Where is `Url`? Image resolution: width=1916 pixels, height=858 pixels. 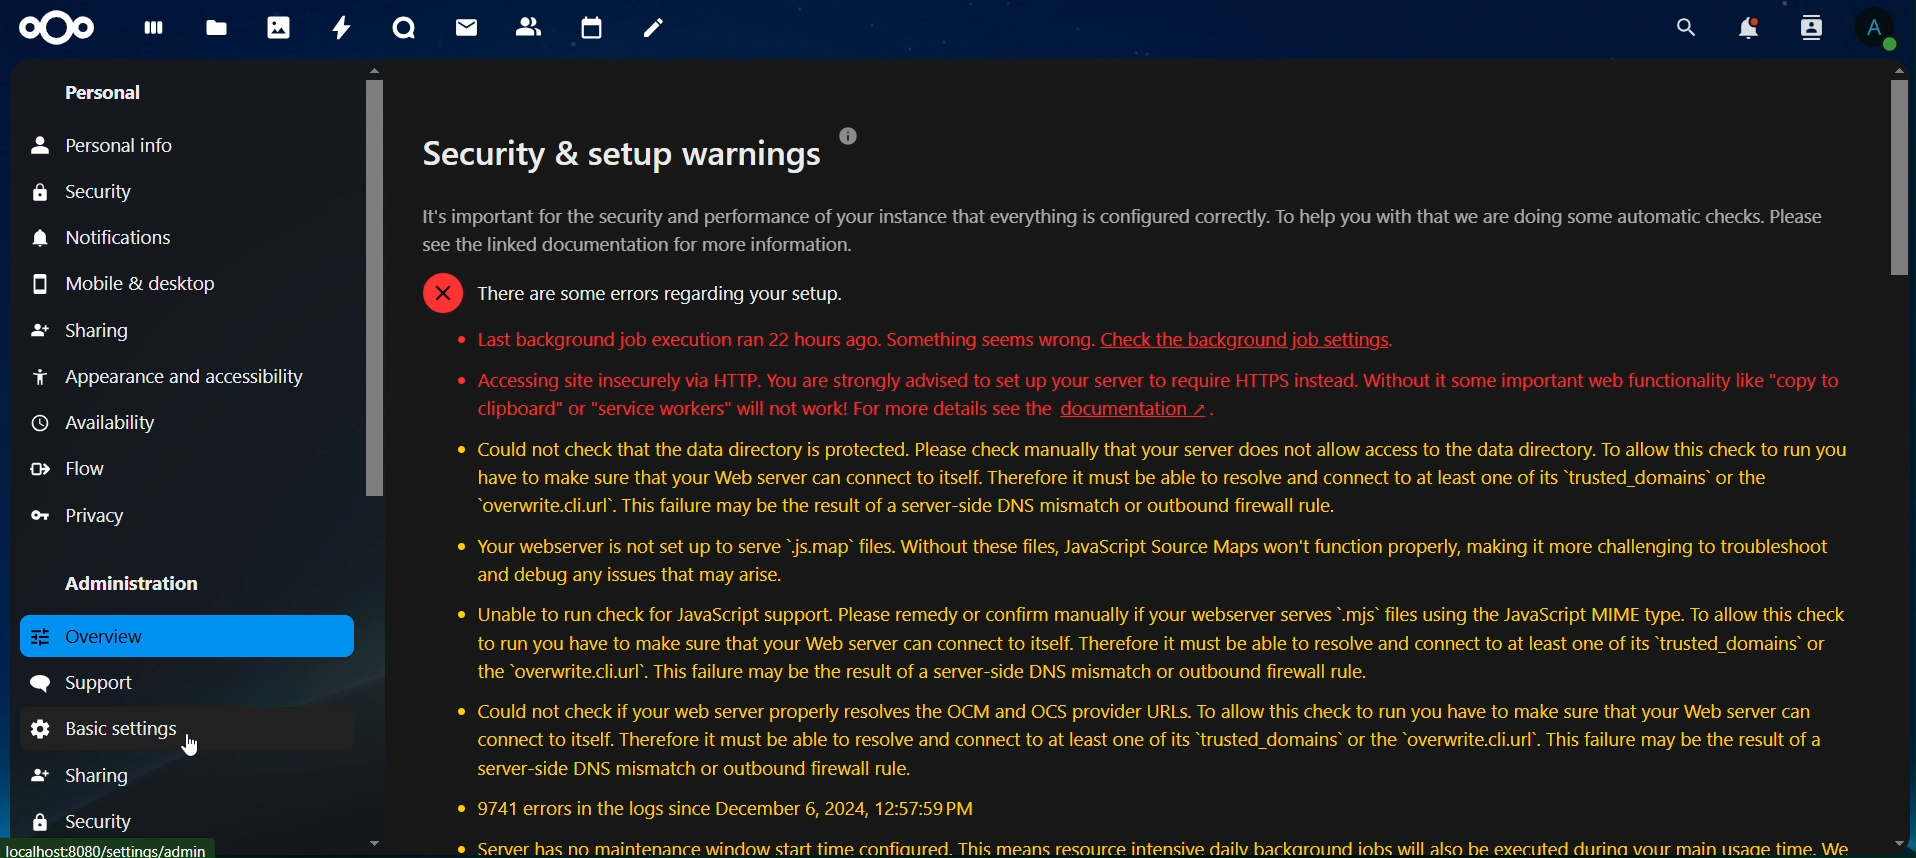 Url is located at coordinates (108, 851).